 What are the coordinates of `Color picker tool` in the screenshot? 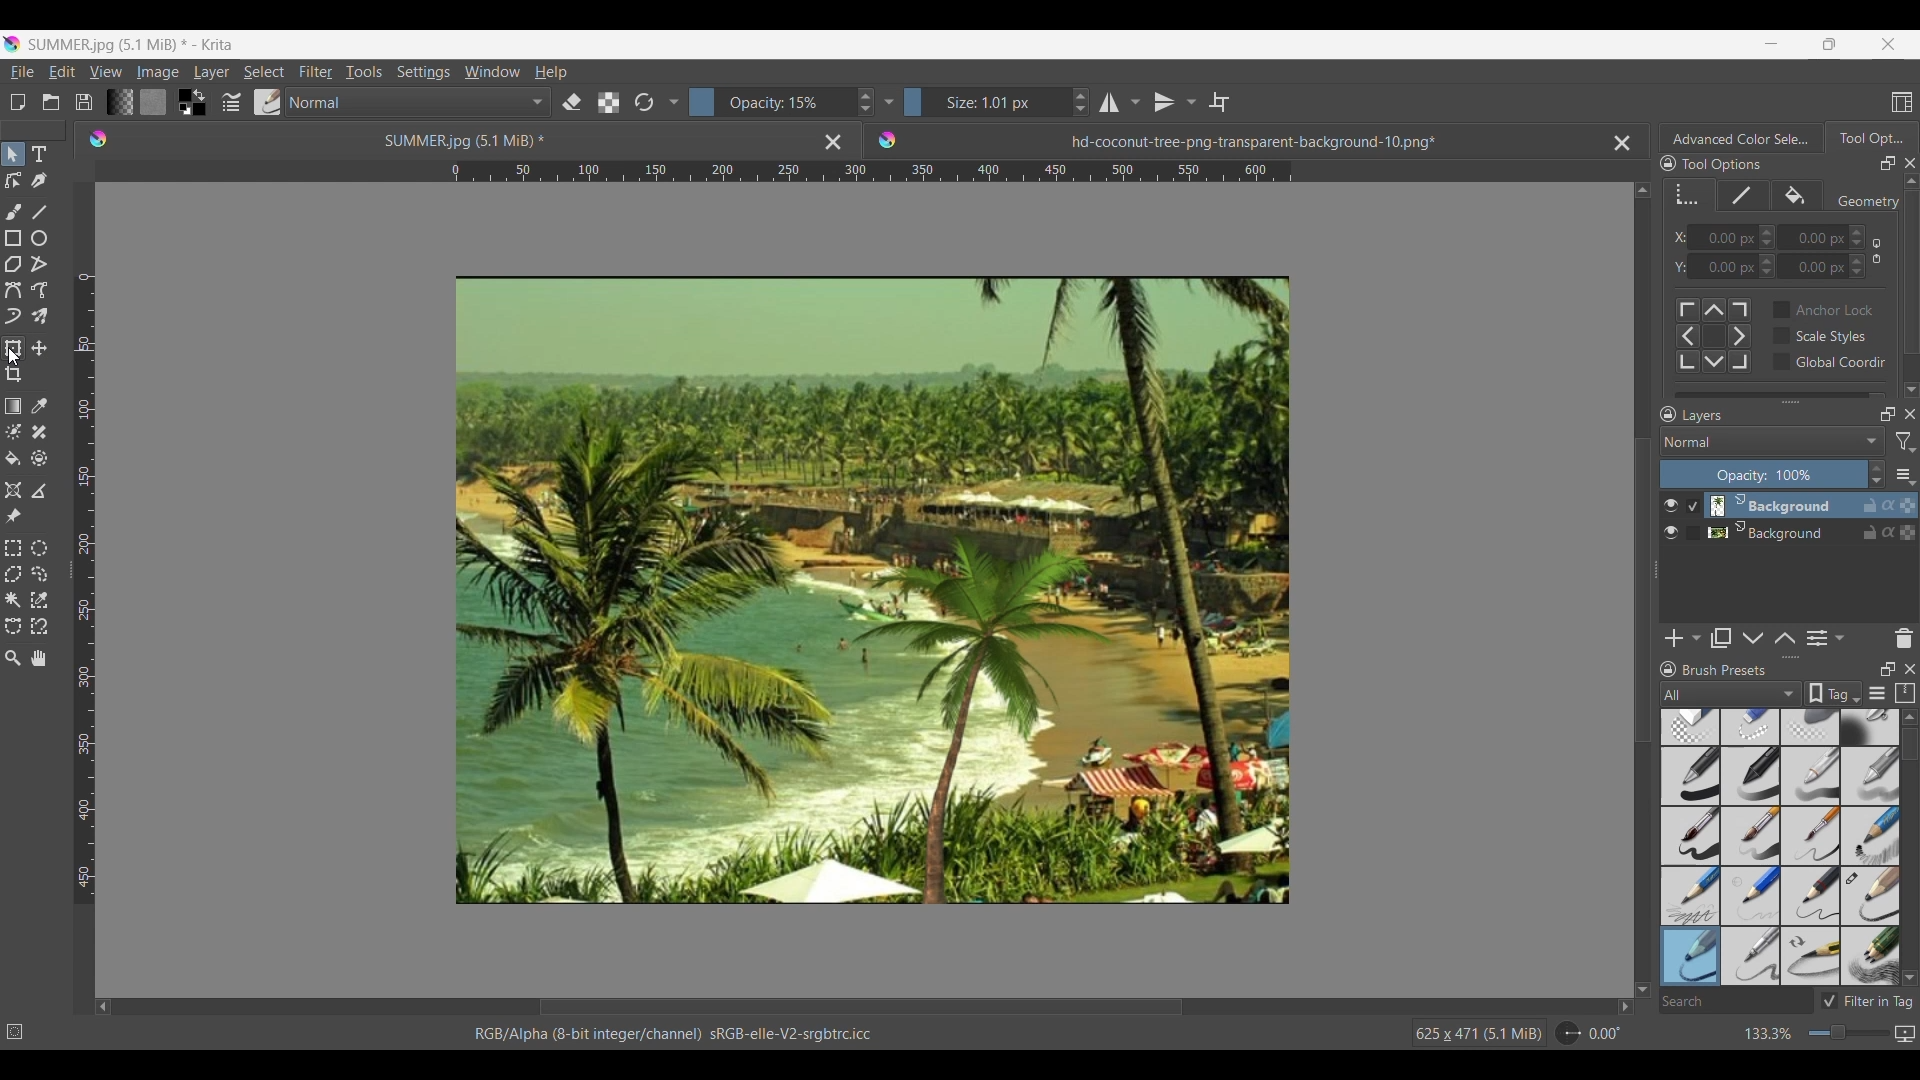 It's located at (38, 406).